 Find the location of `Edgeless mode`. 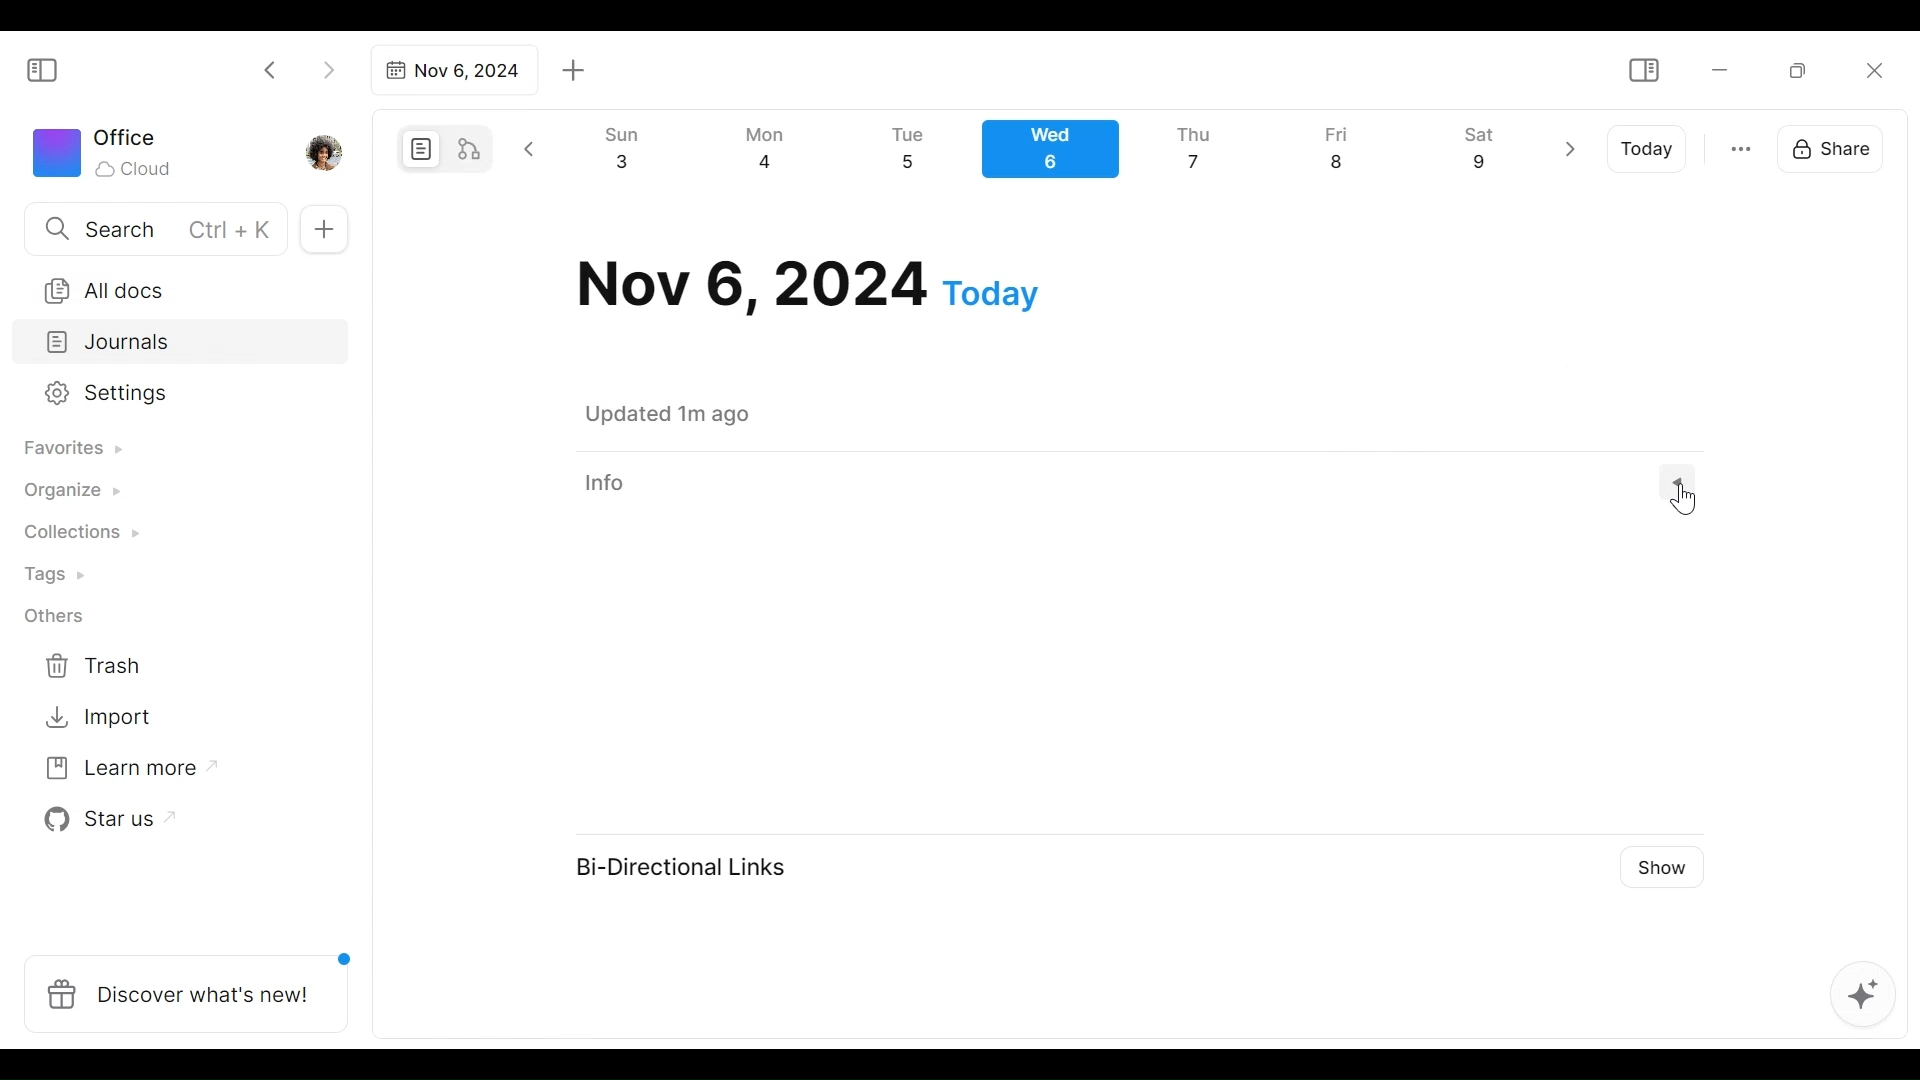

Edgeless mode is located at coordinates (471, 148).